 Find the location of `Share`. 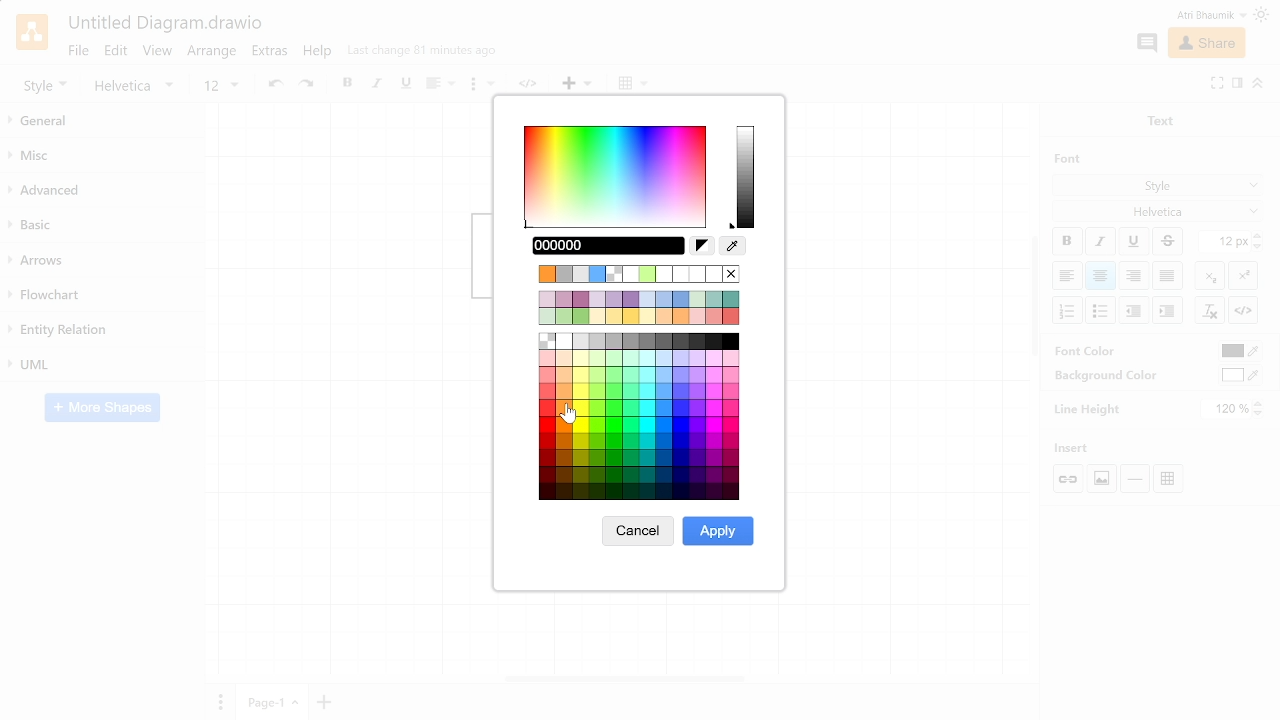

Share is located at coordinates (1205, 44).